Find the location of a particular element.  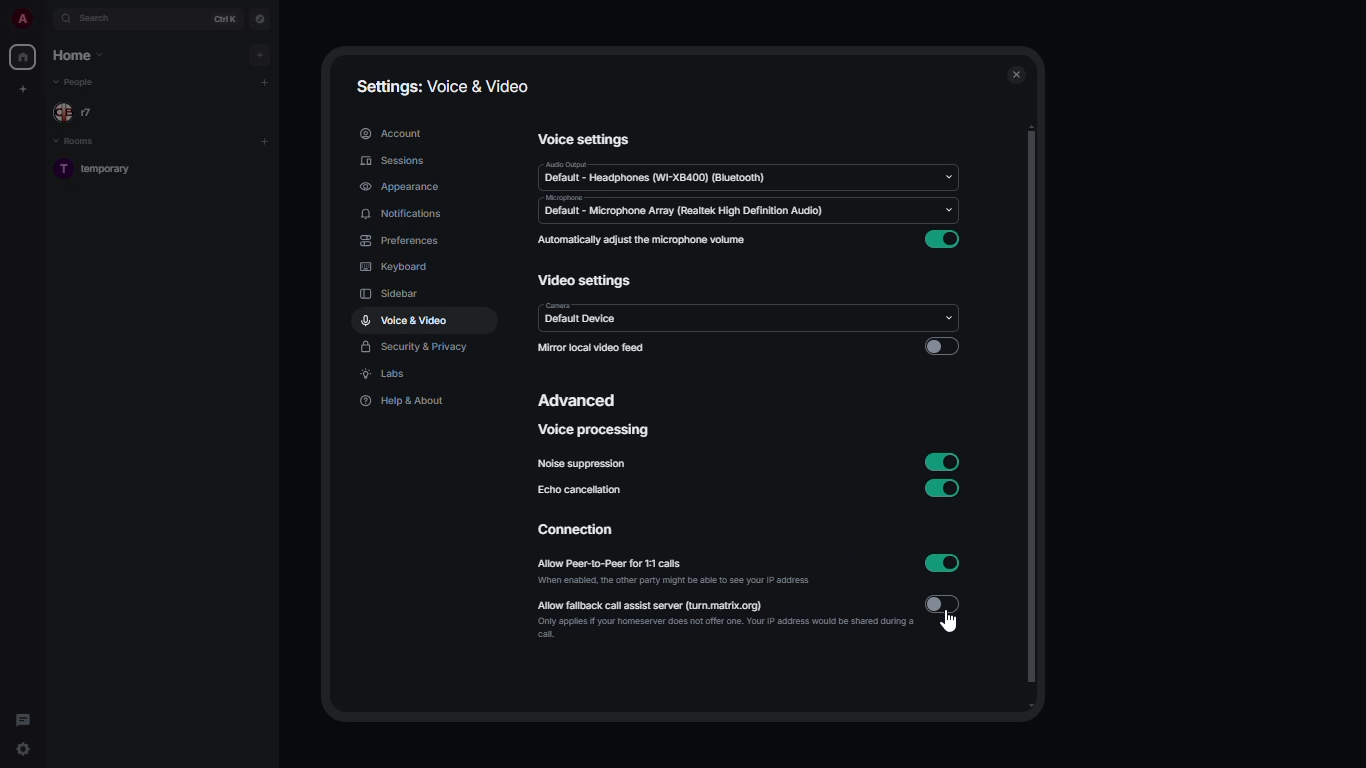

help & about is located at coordinates (404, 400).